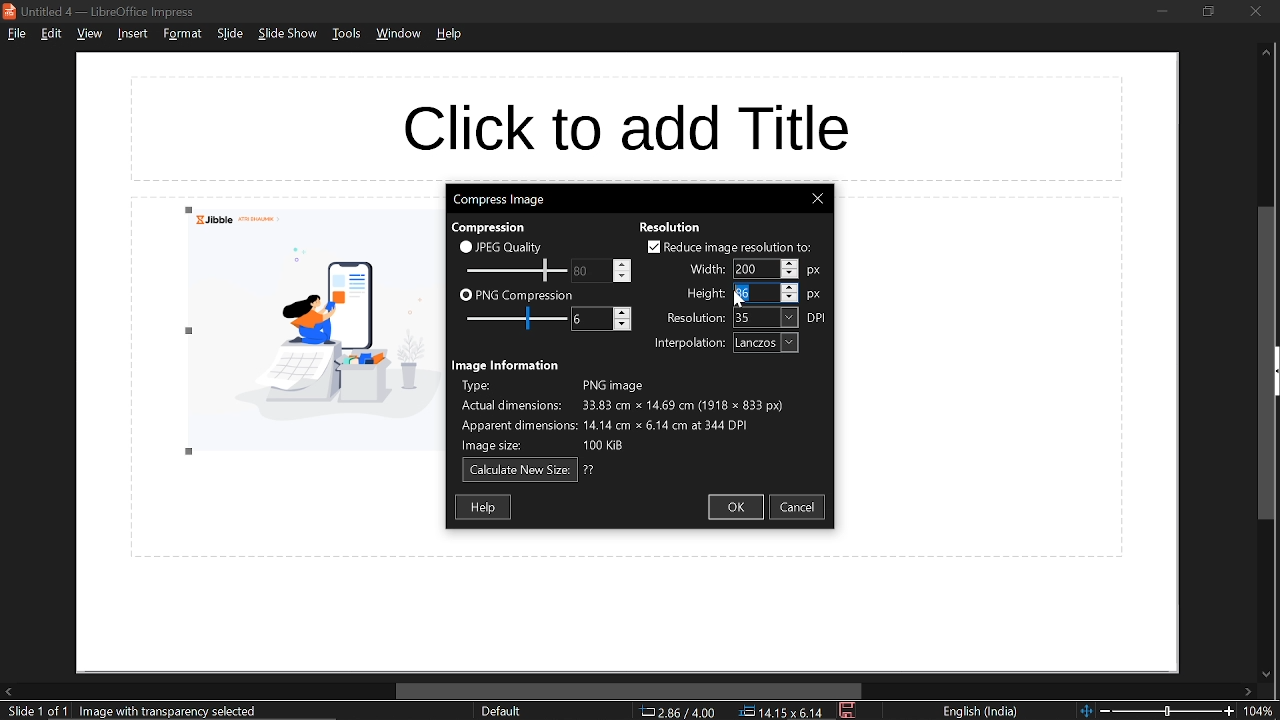  I want to click on decrease height, so click(790, 297).